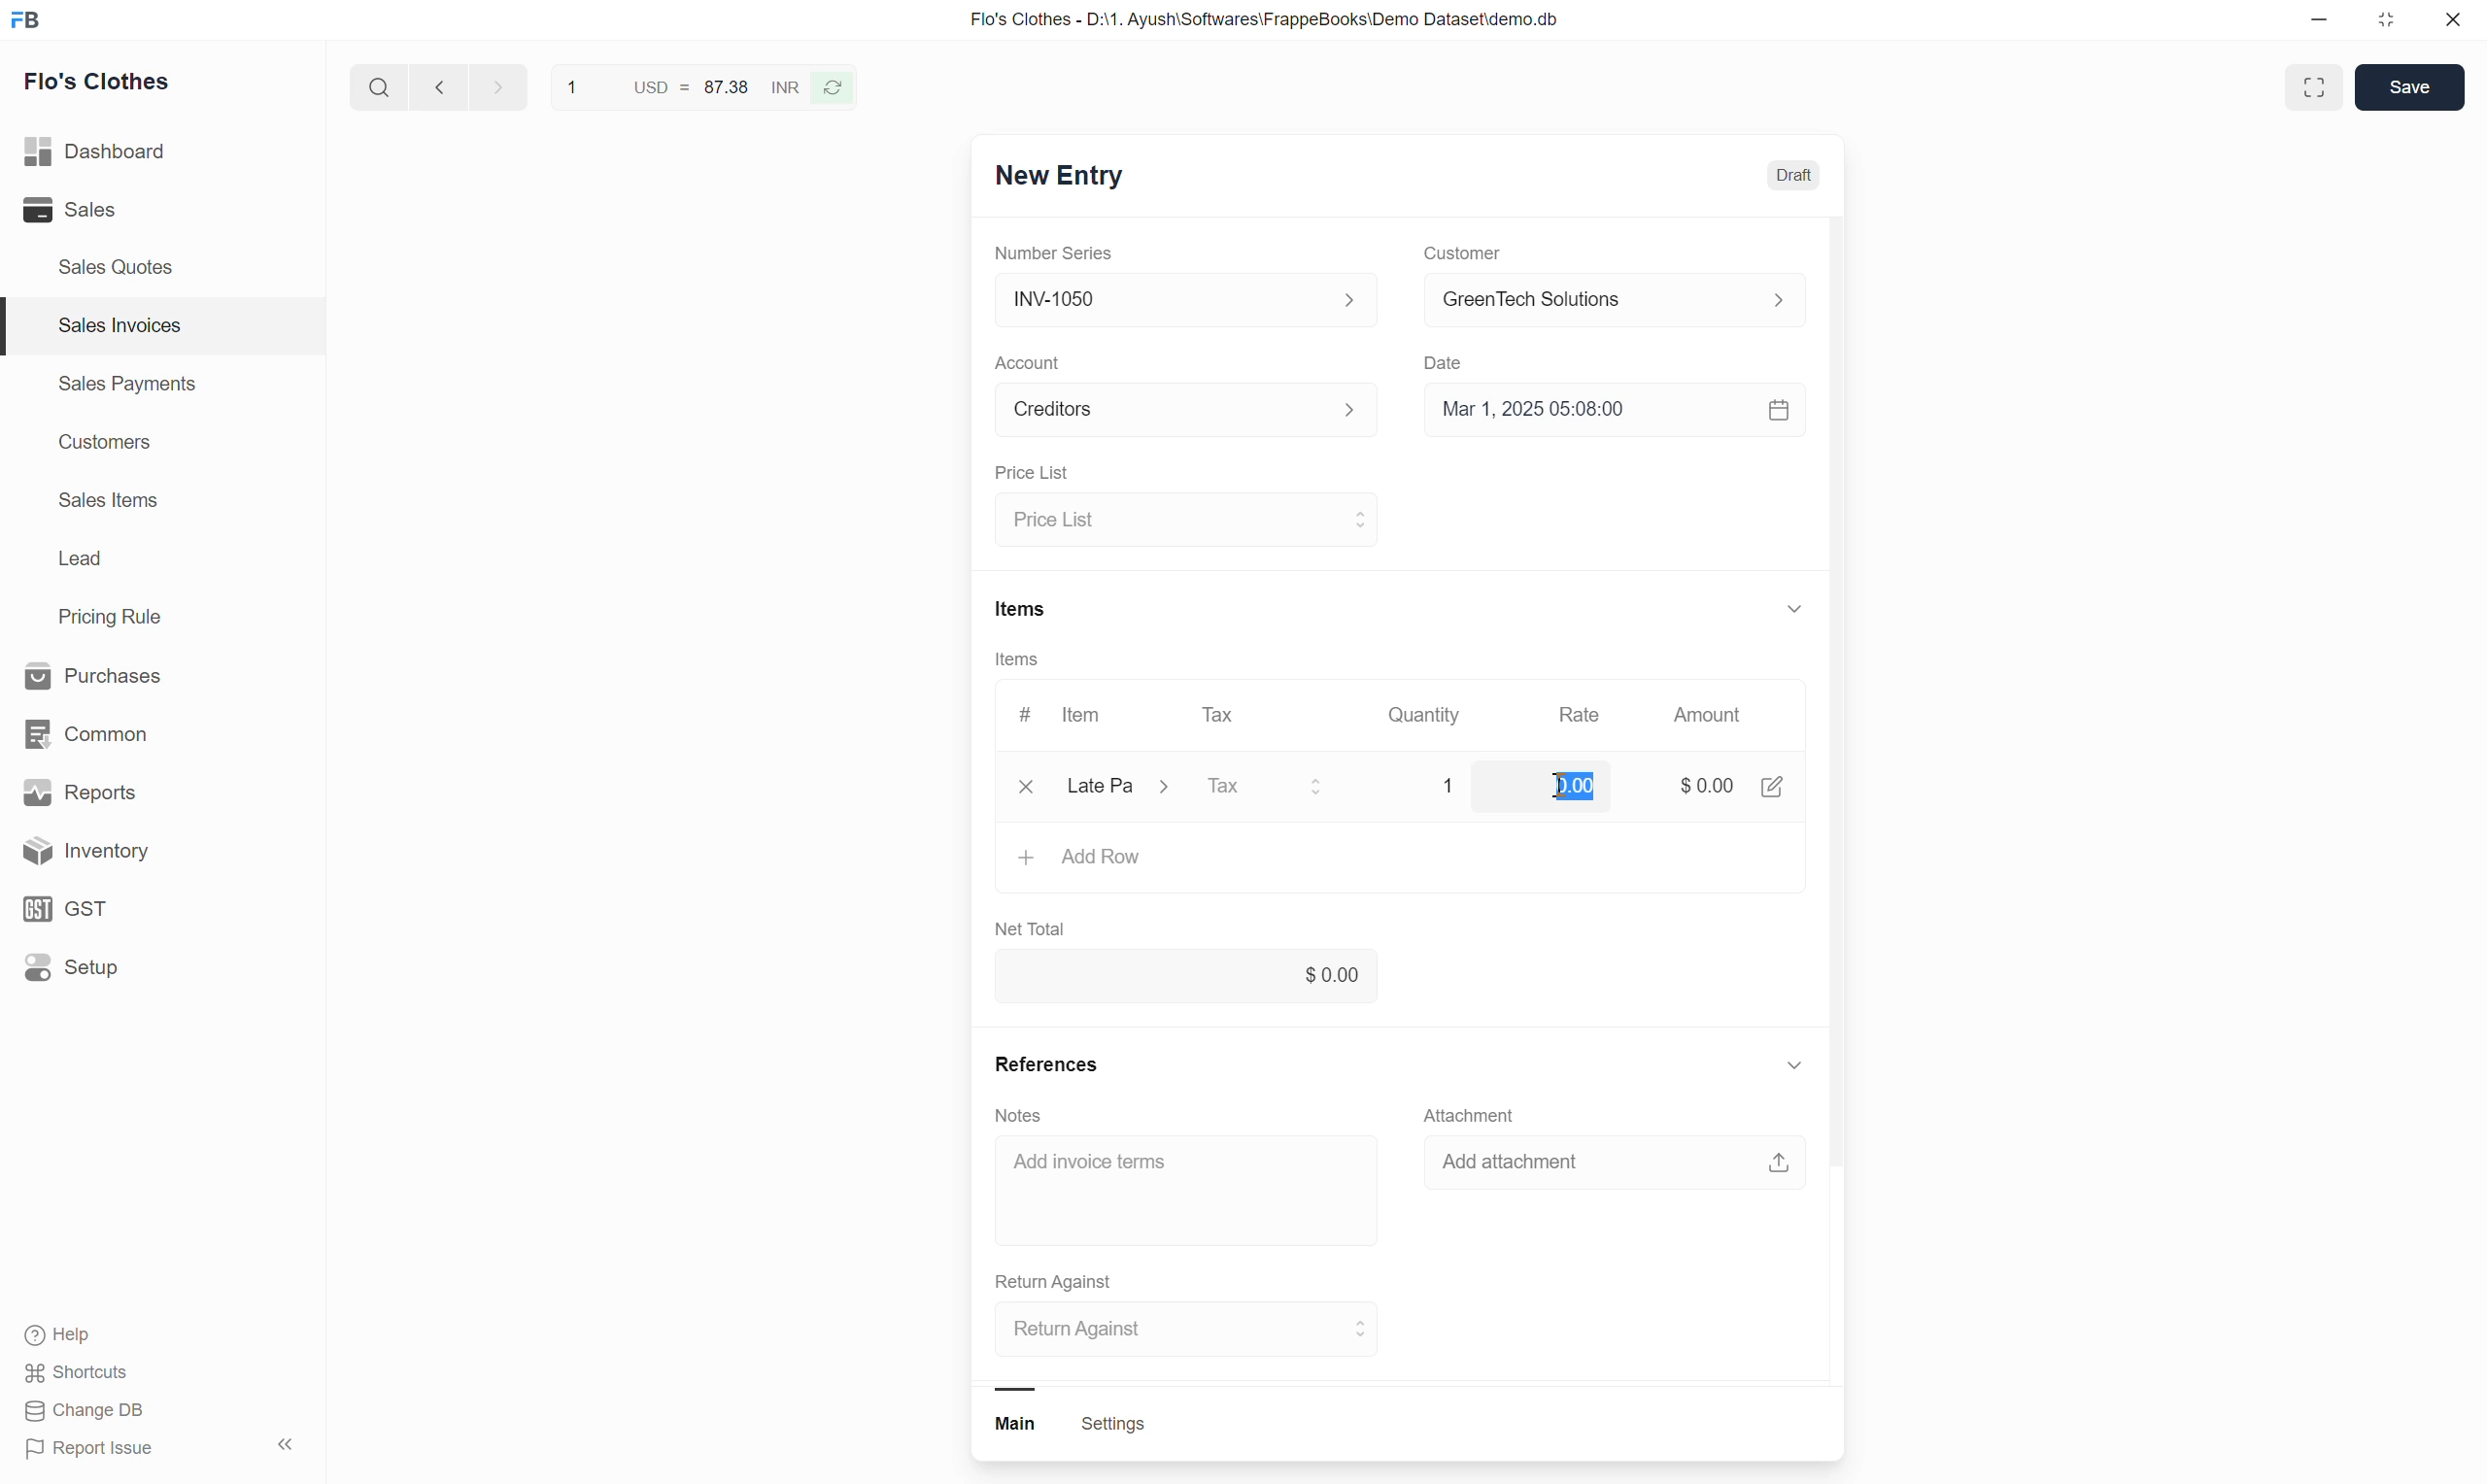 The width and height of the screenshot is (2487, 1484). Describe the element at coordinates (1056, 255) in the screenshot. I see `Number Series` at that location.